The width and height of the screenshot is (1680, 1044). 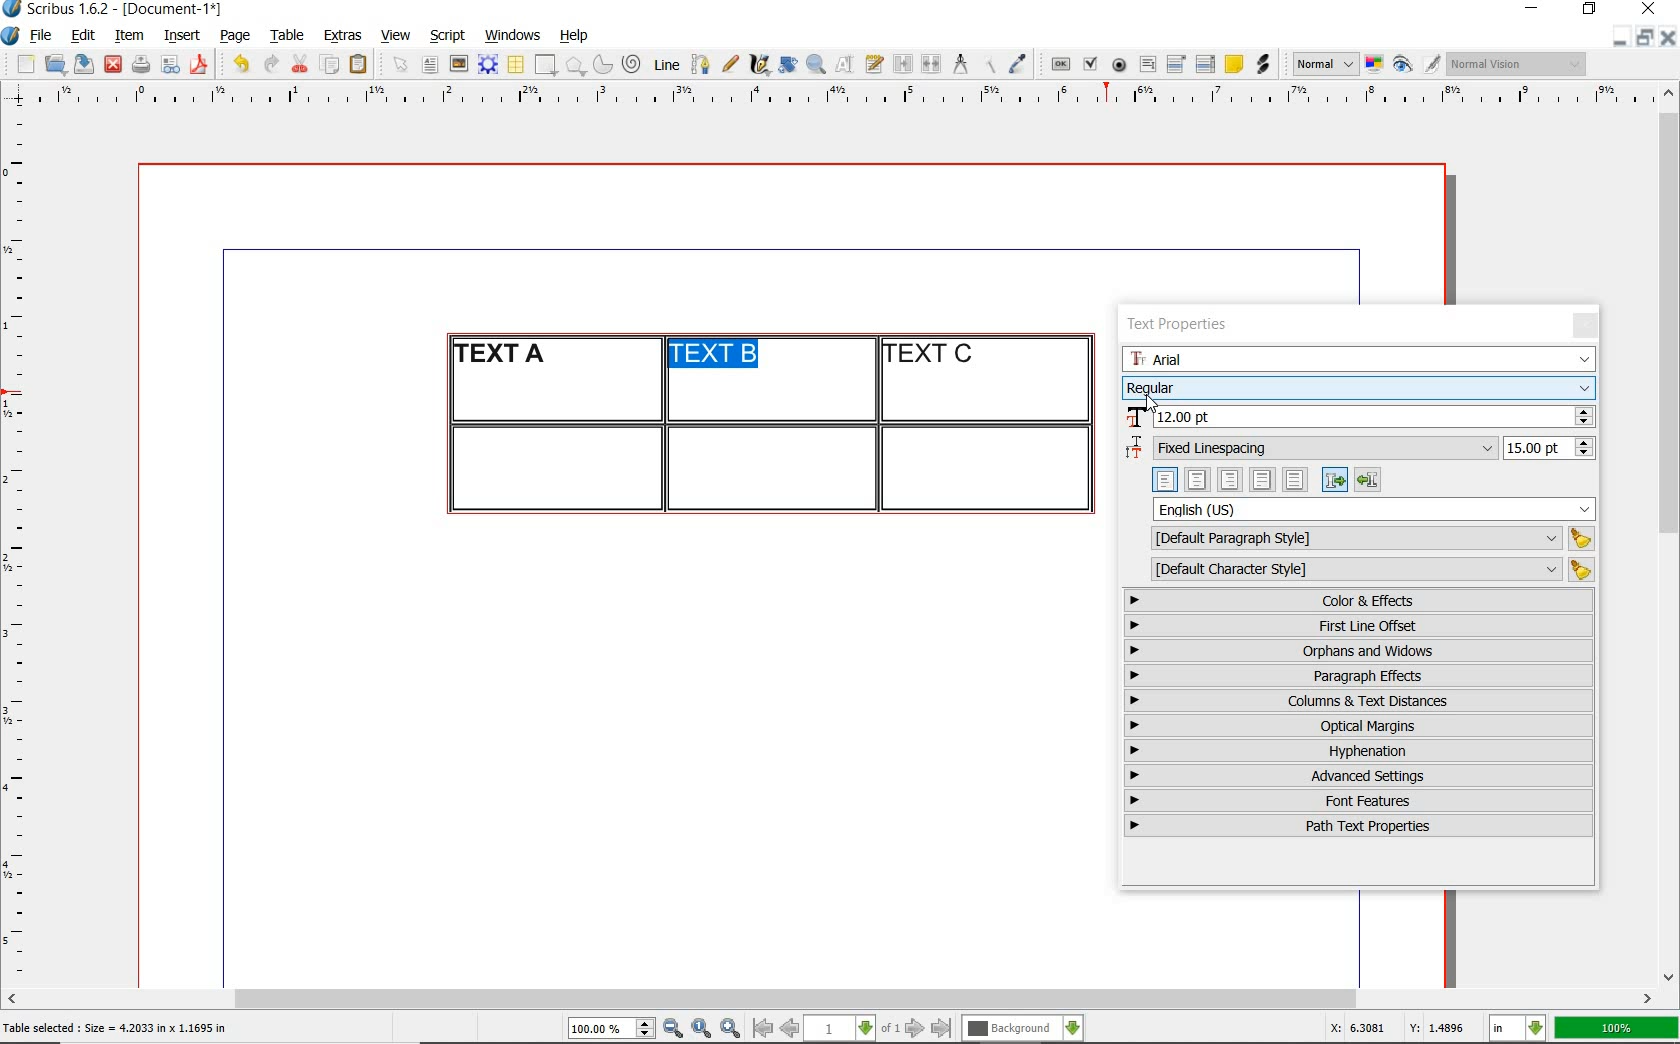 I want to click on image frame, so click(x=460, y=64).